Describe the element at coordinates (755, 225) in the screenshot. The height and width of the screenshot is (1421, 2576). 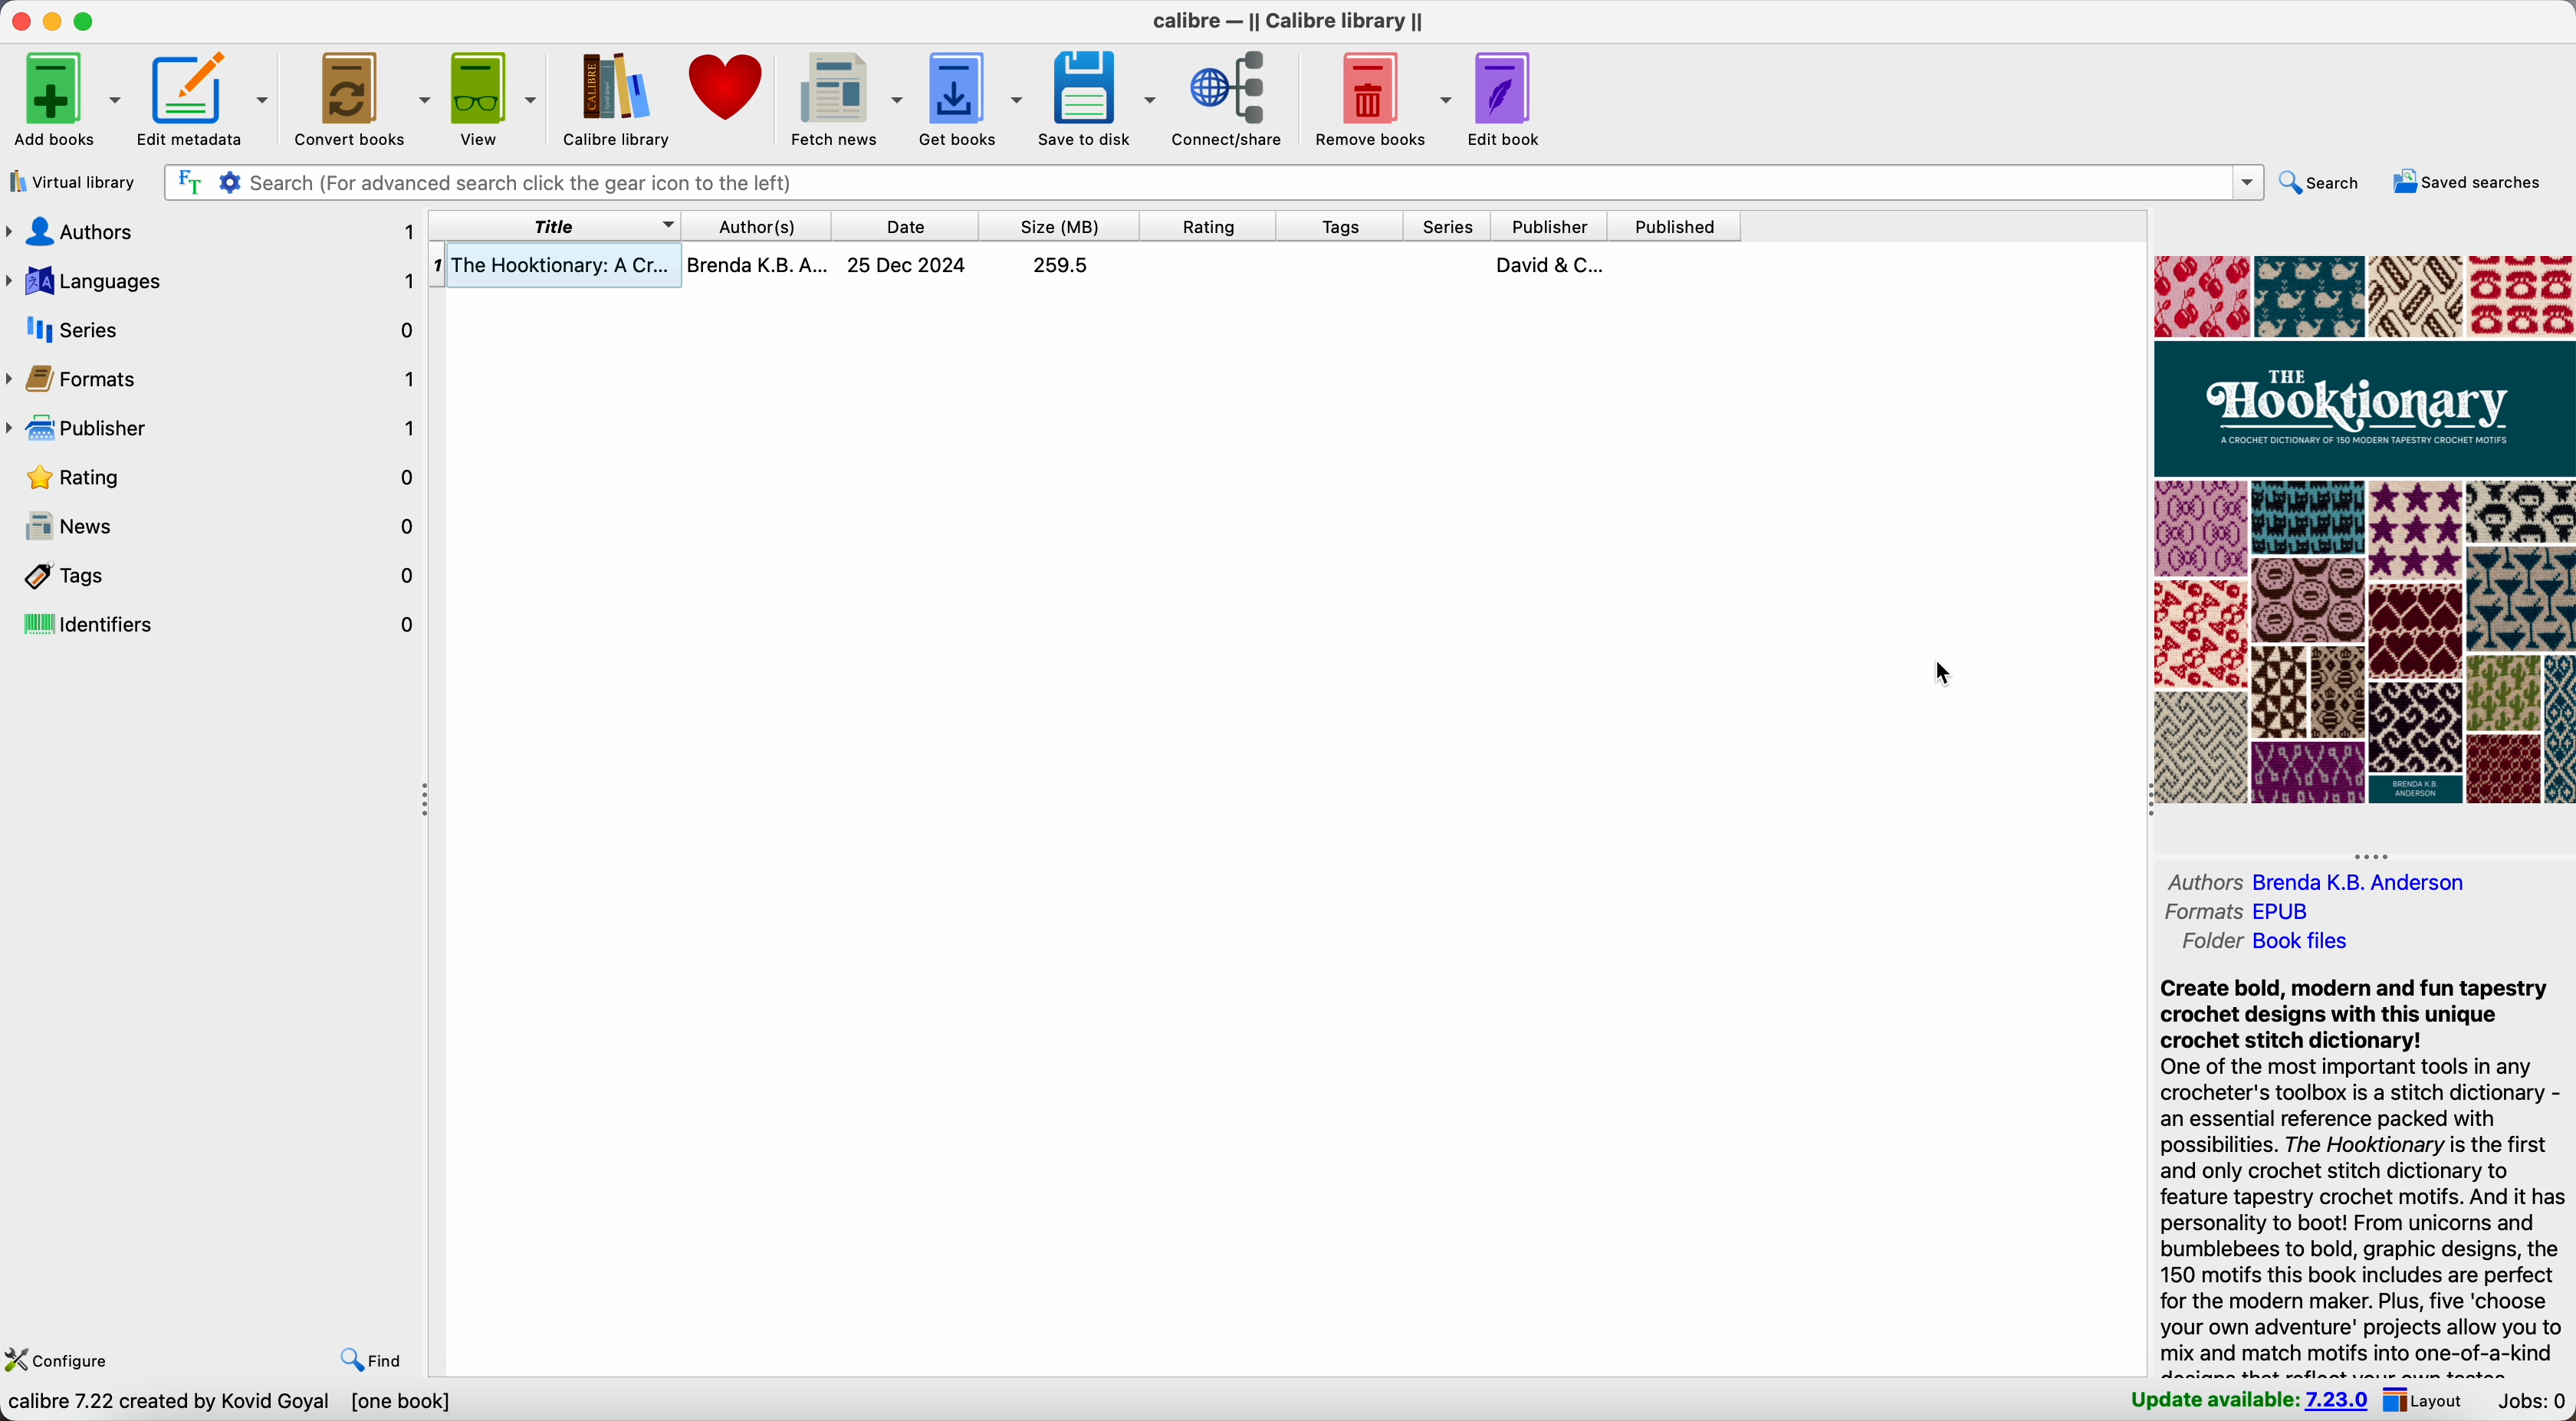
I see `author(s)` at that location.